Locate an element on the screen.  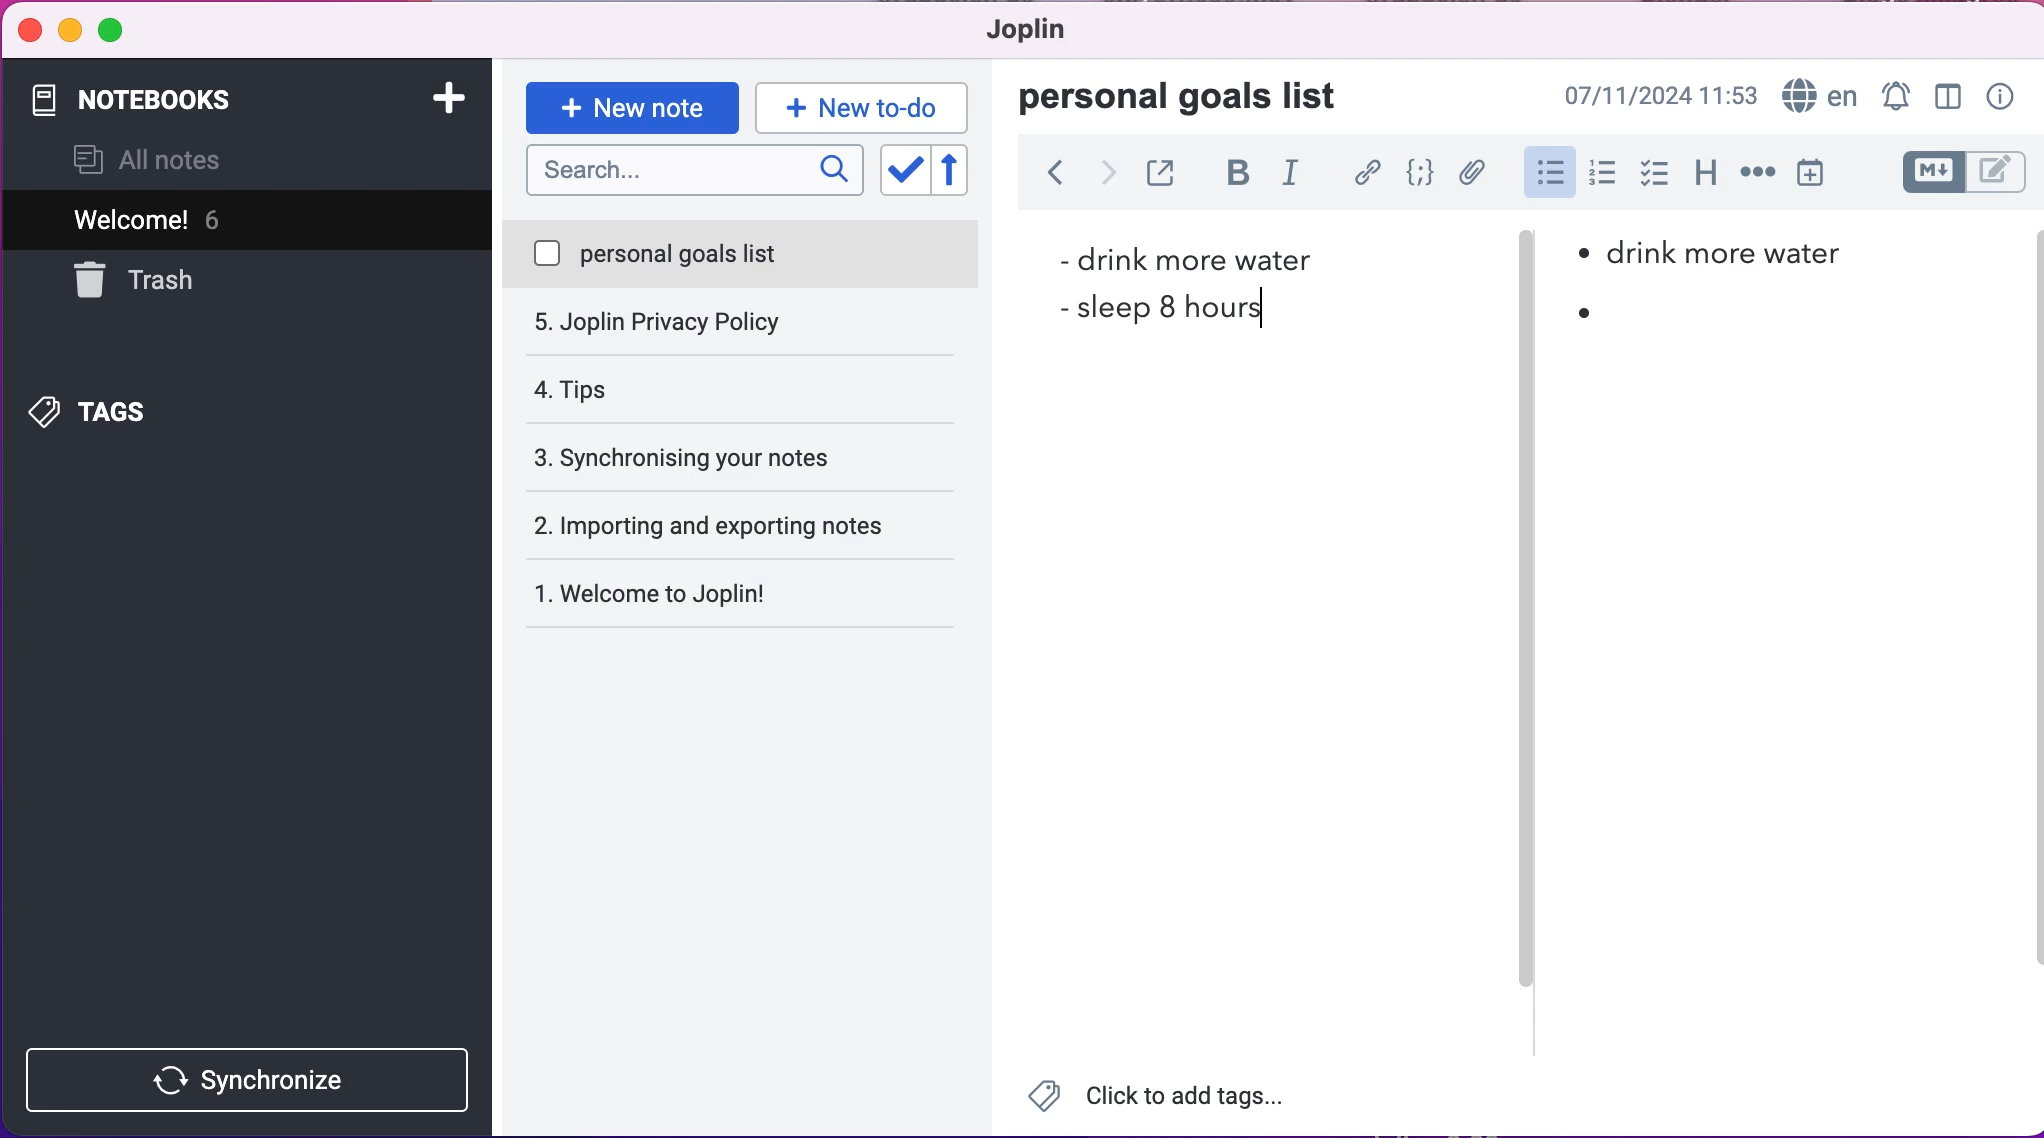
minimize is located at coordinates (69, 31).